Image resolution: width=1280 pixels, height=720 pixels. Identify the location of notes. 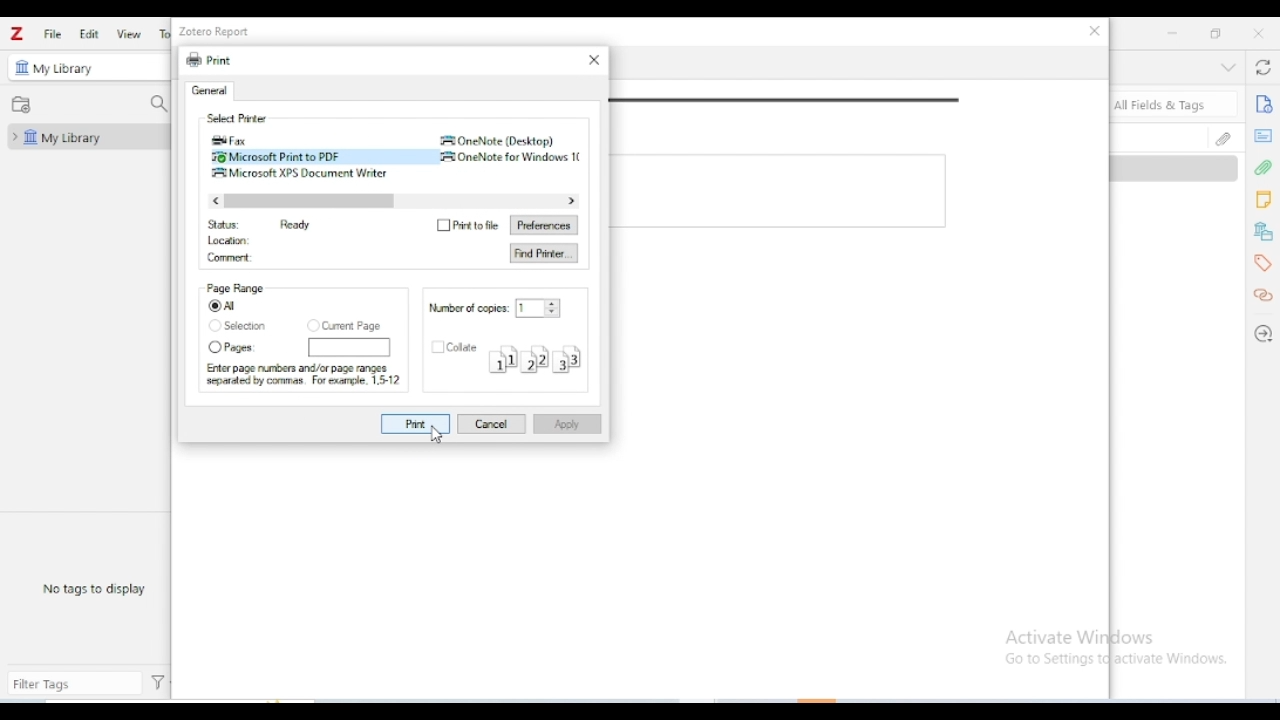
(1263, 200).